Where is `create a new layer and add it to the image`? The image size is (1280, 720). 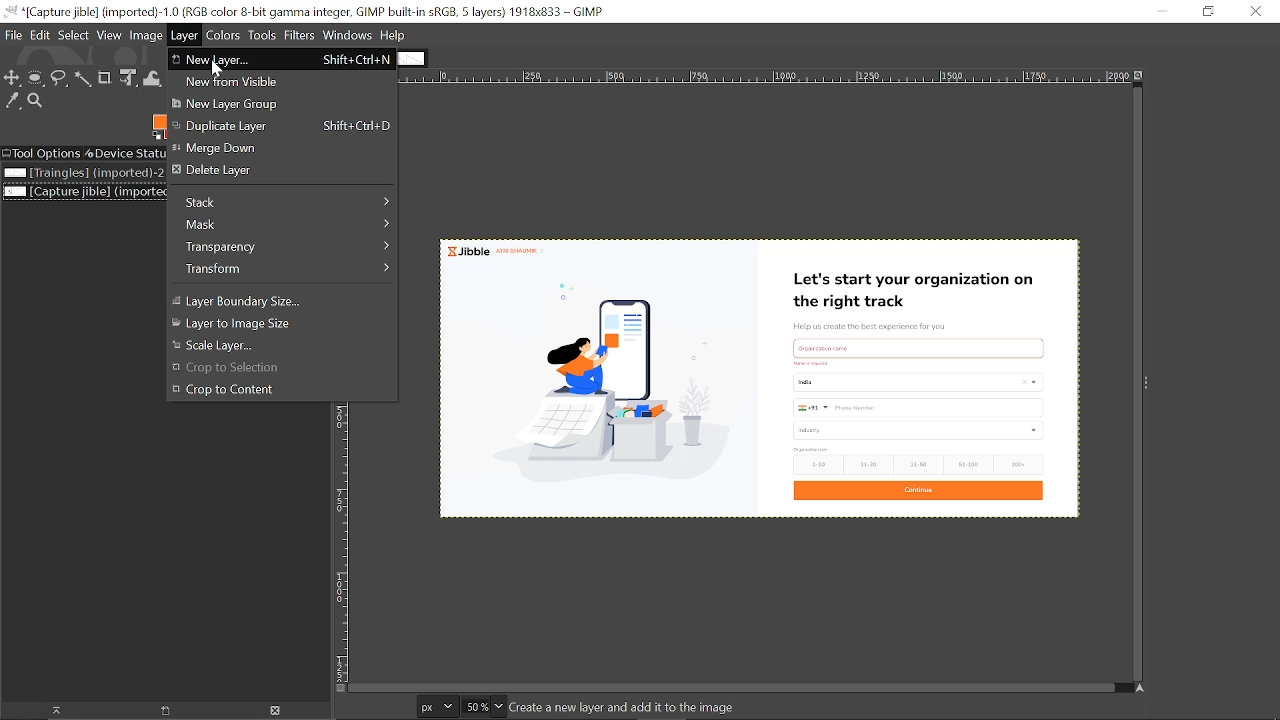
create a new layer and add it to the image is located at coordinates (631, 704).